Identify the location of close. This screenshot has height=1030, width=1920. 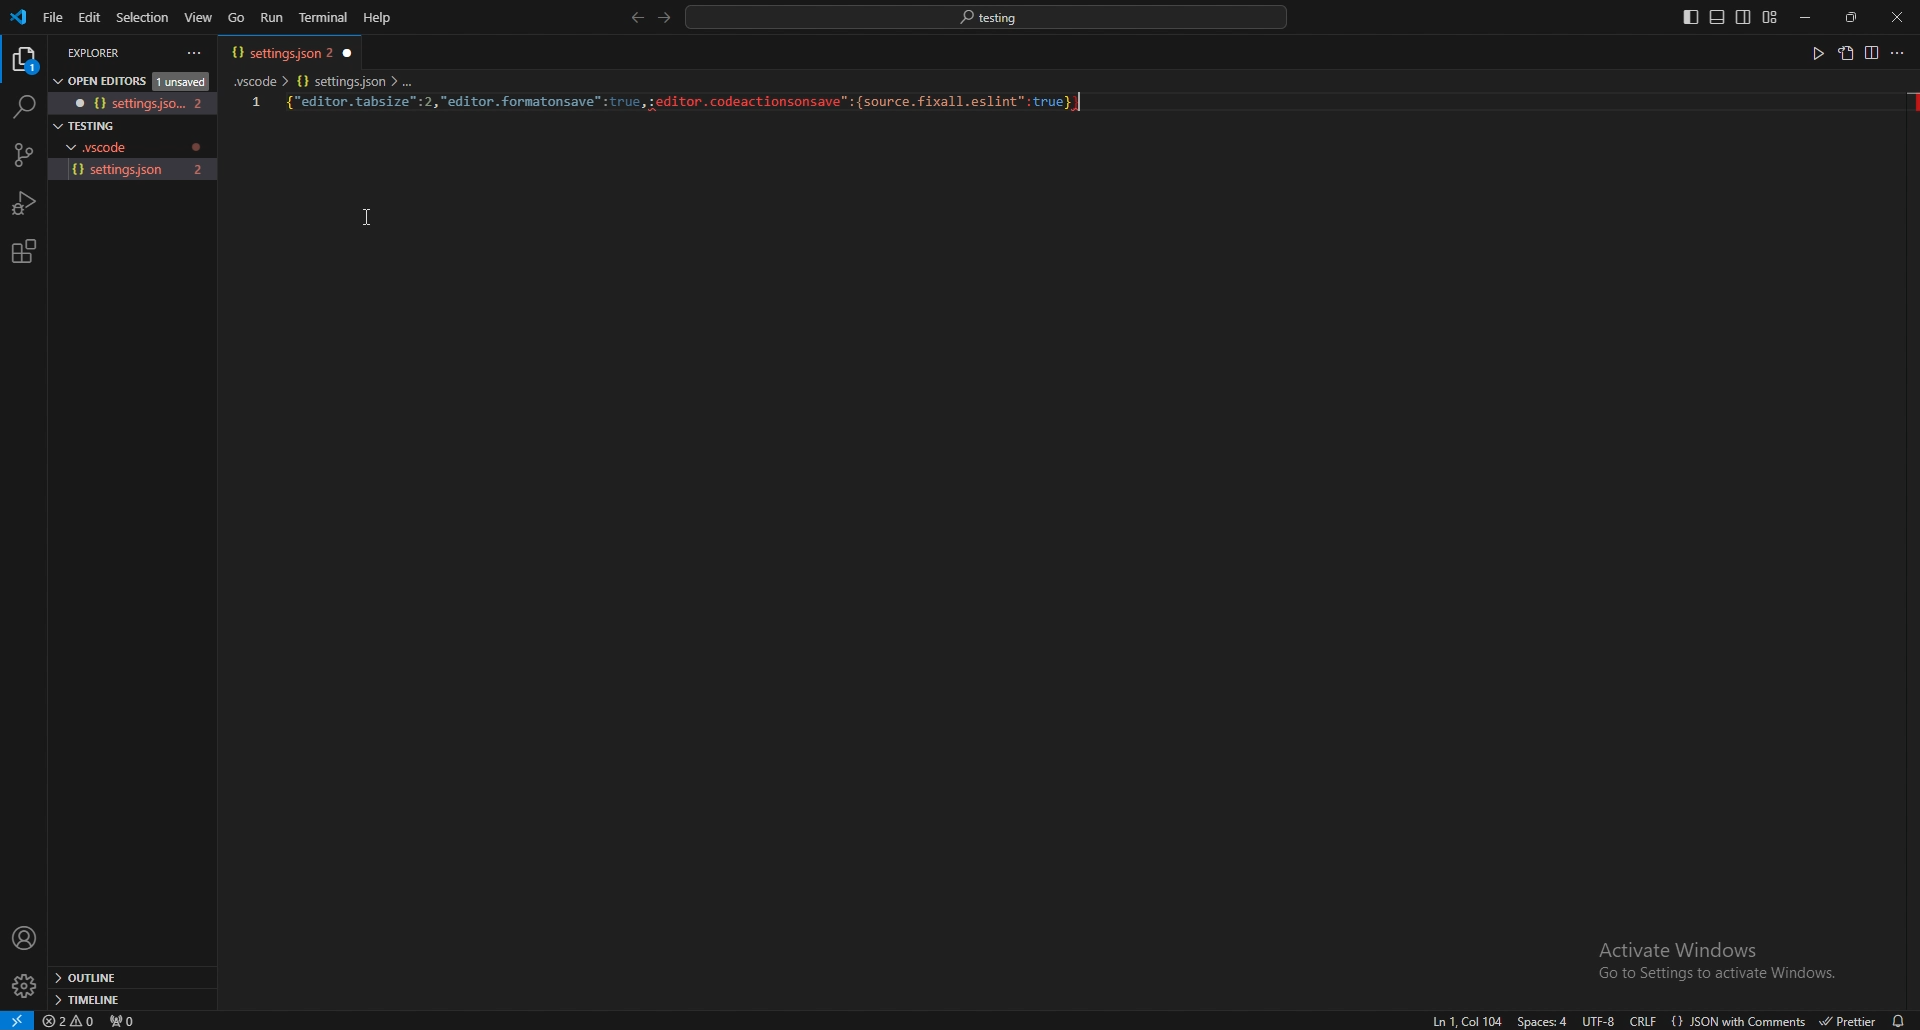
(1897, 17).